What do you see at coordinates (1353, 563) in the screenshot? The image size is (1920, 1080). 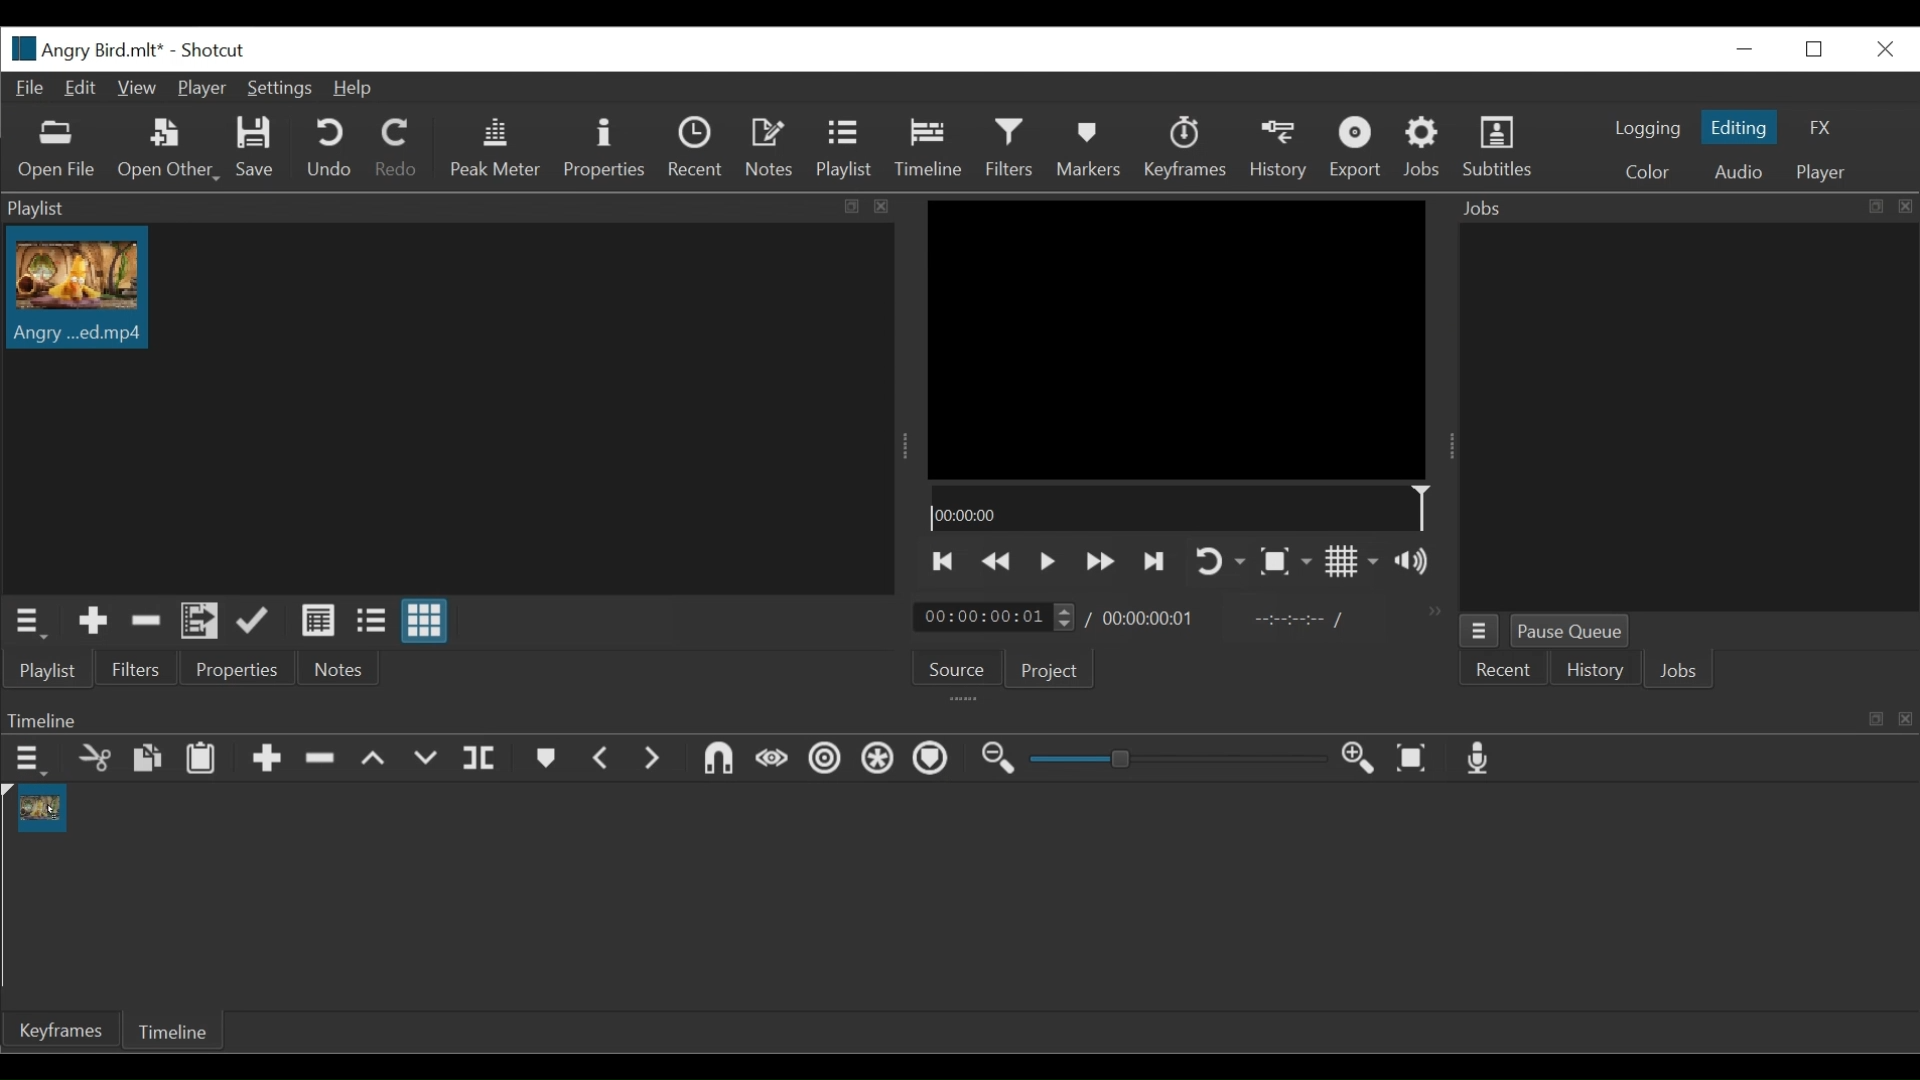 I see `Toggle grid display on player` at bounding box center [1353, 563].